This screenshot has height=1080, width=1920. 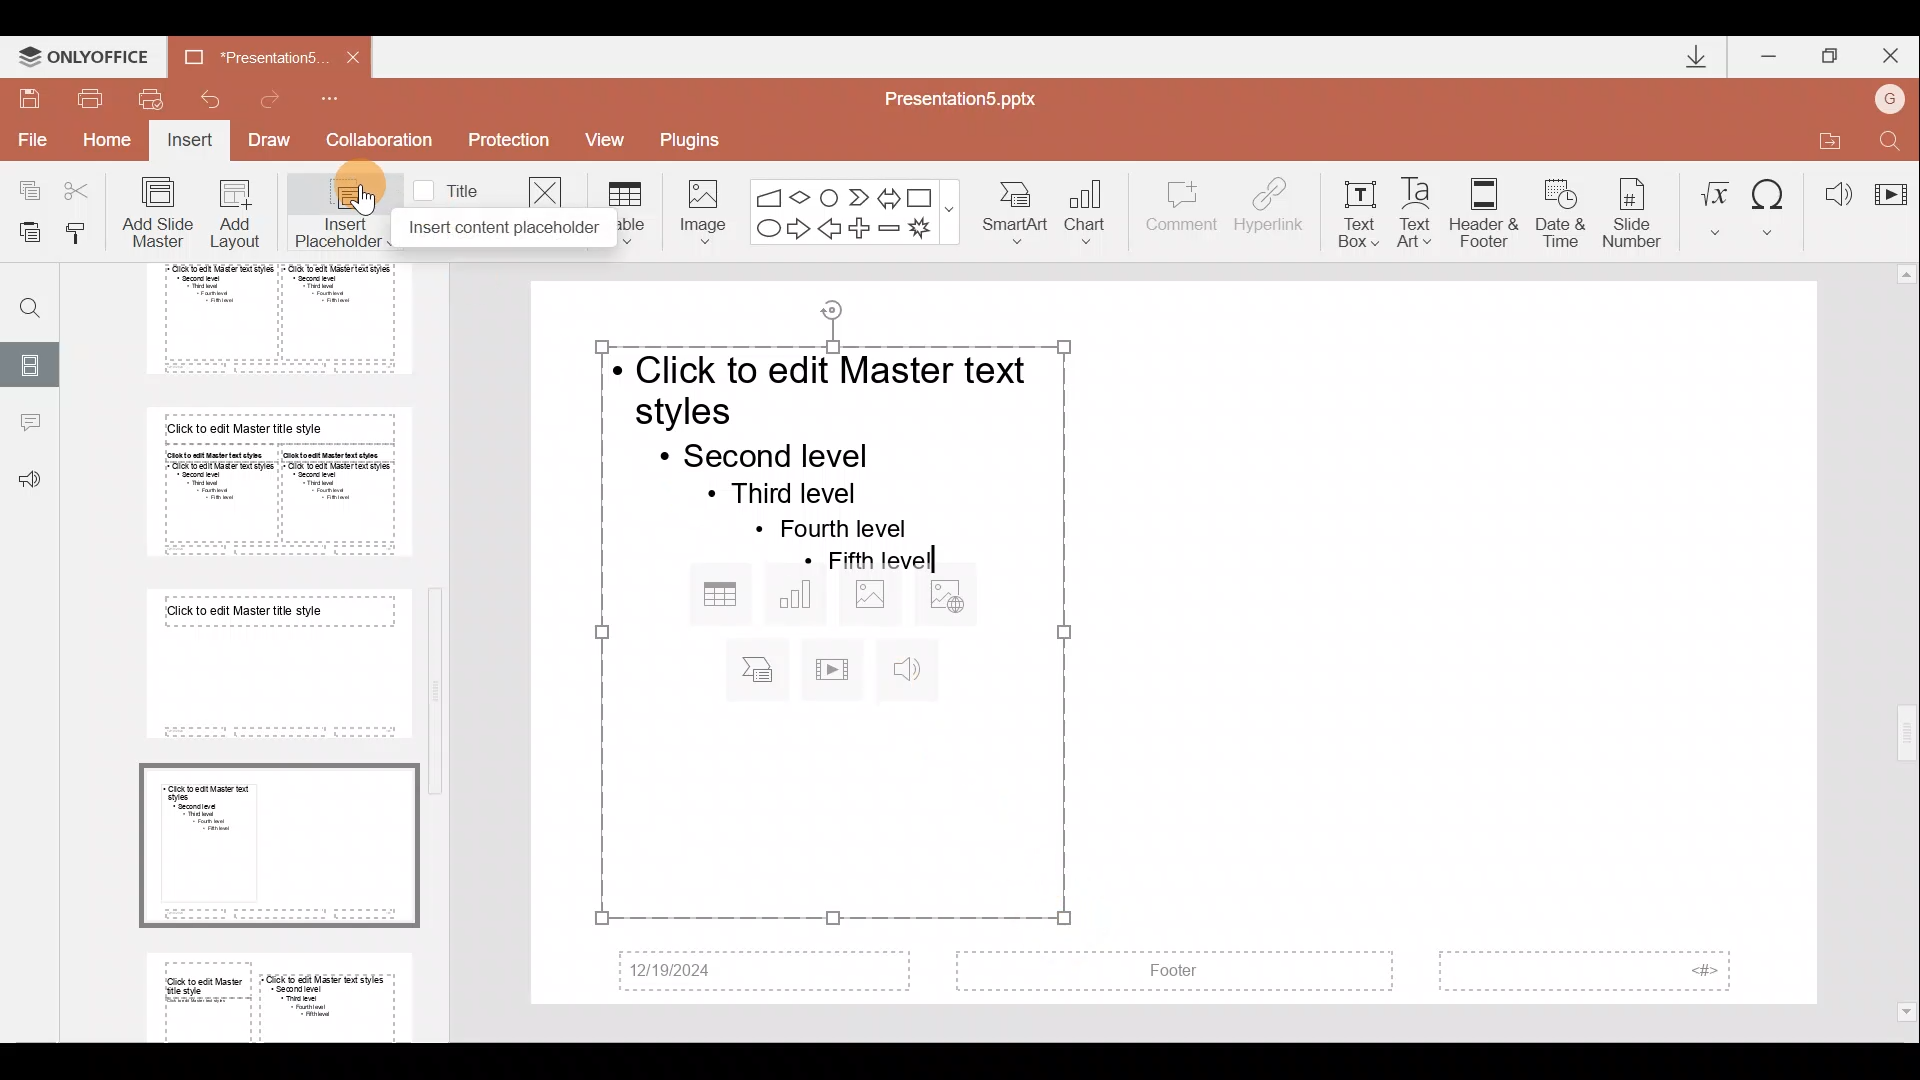 I want to click on Slide 7, so click(x=272, y=663).